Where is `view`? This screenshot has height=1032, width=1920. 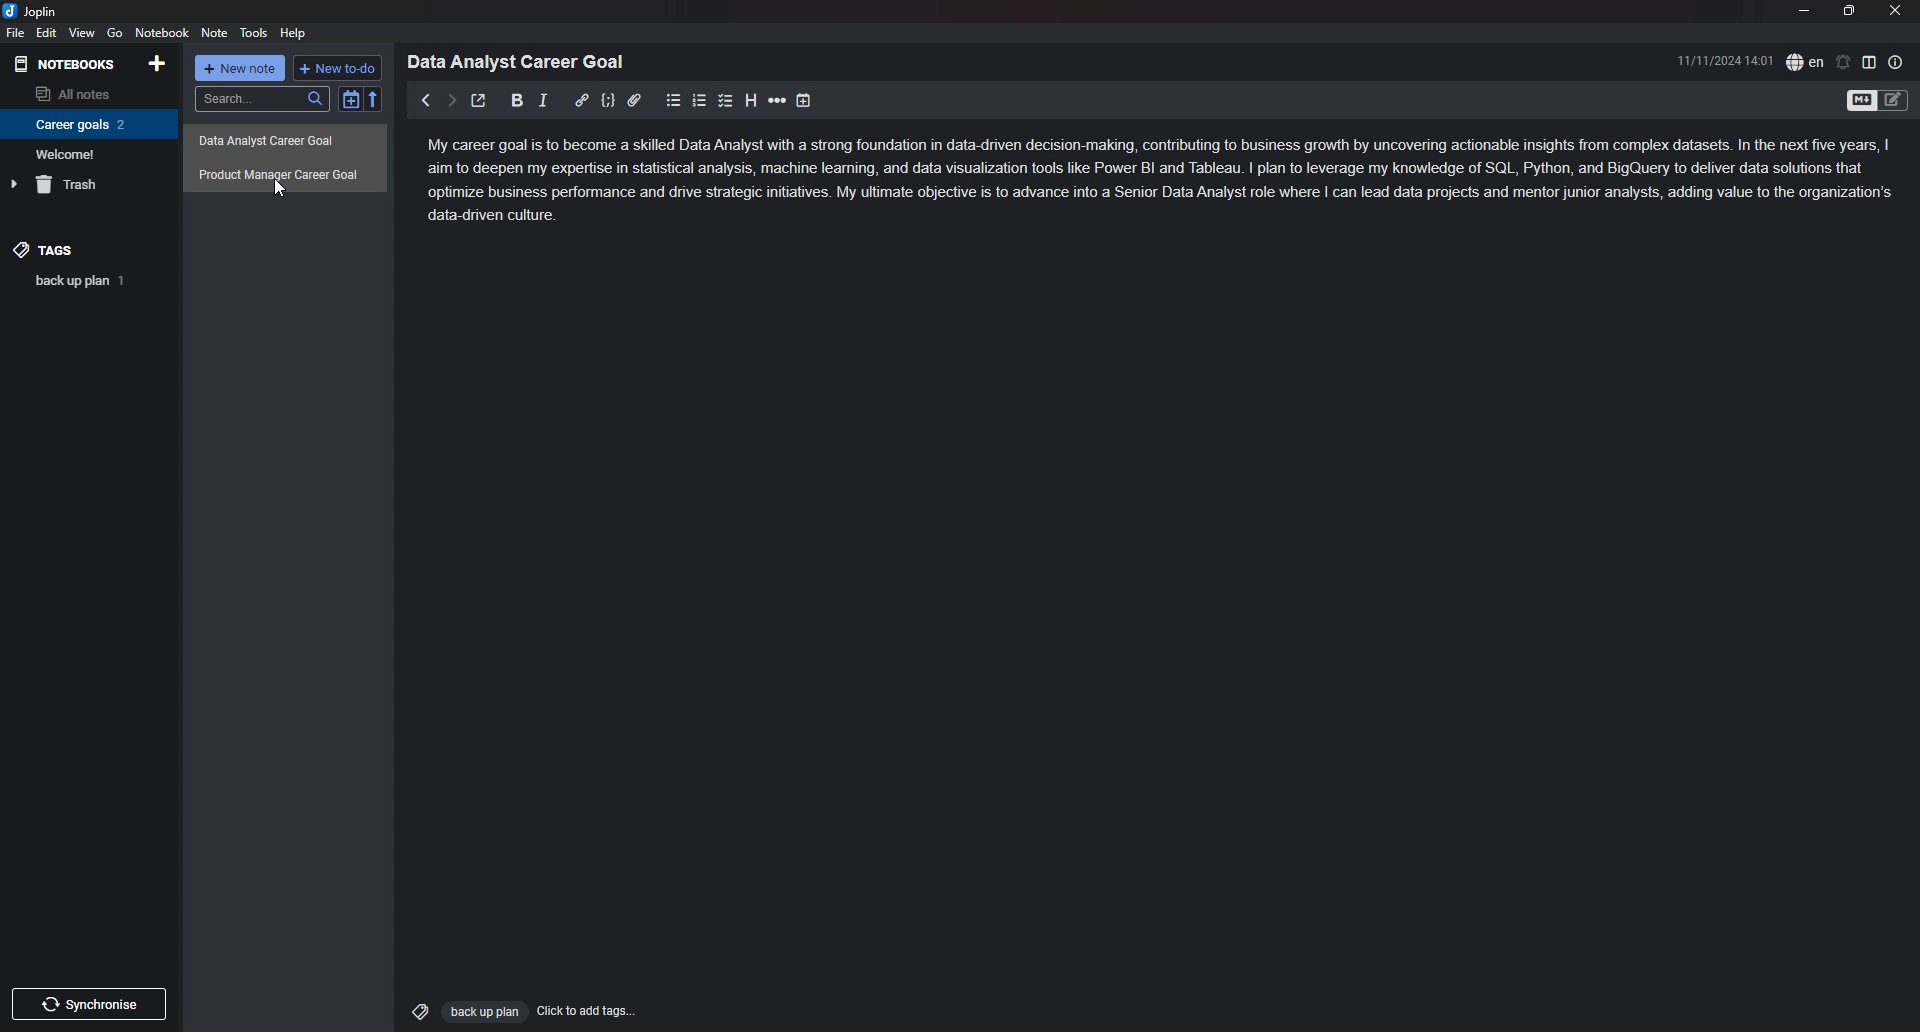 view is located at coordinates (82, 33).